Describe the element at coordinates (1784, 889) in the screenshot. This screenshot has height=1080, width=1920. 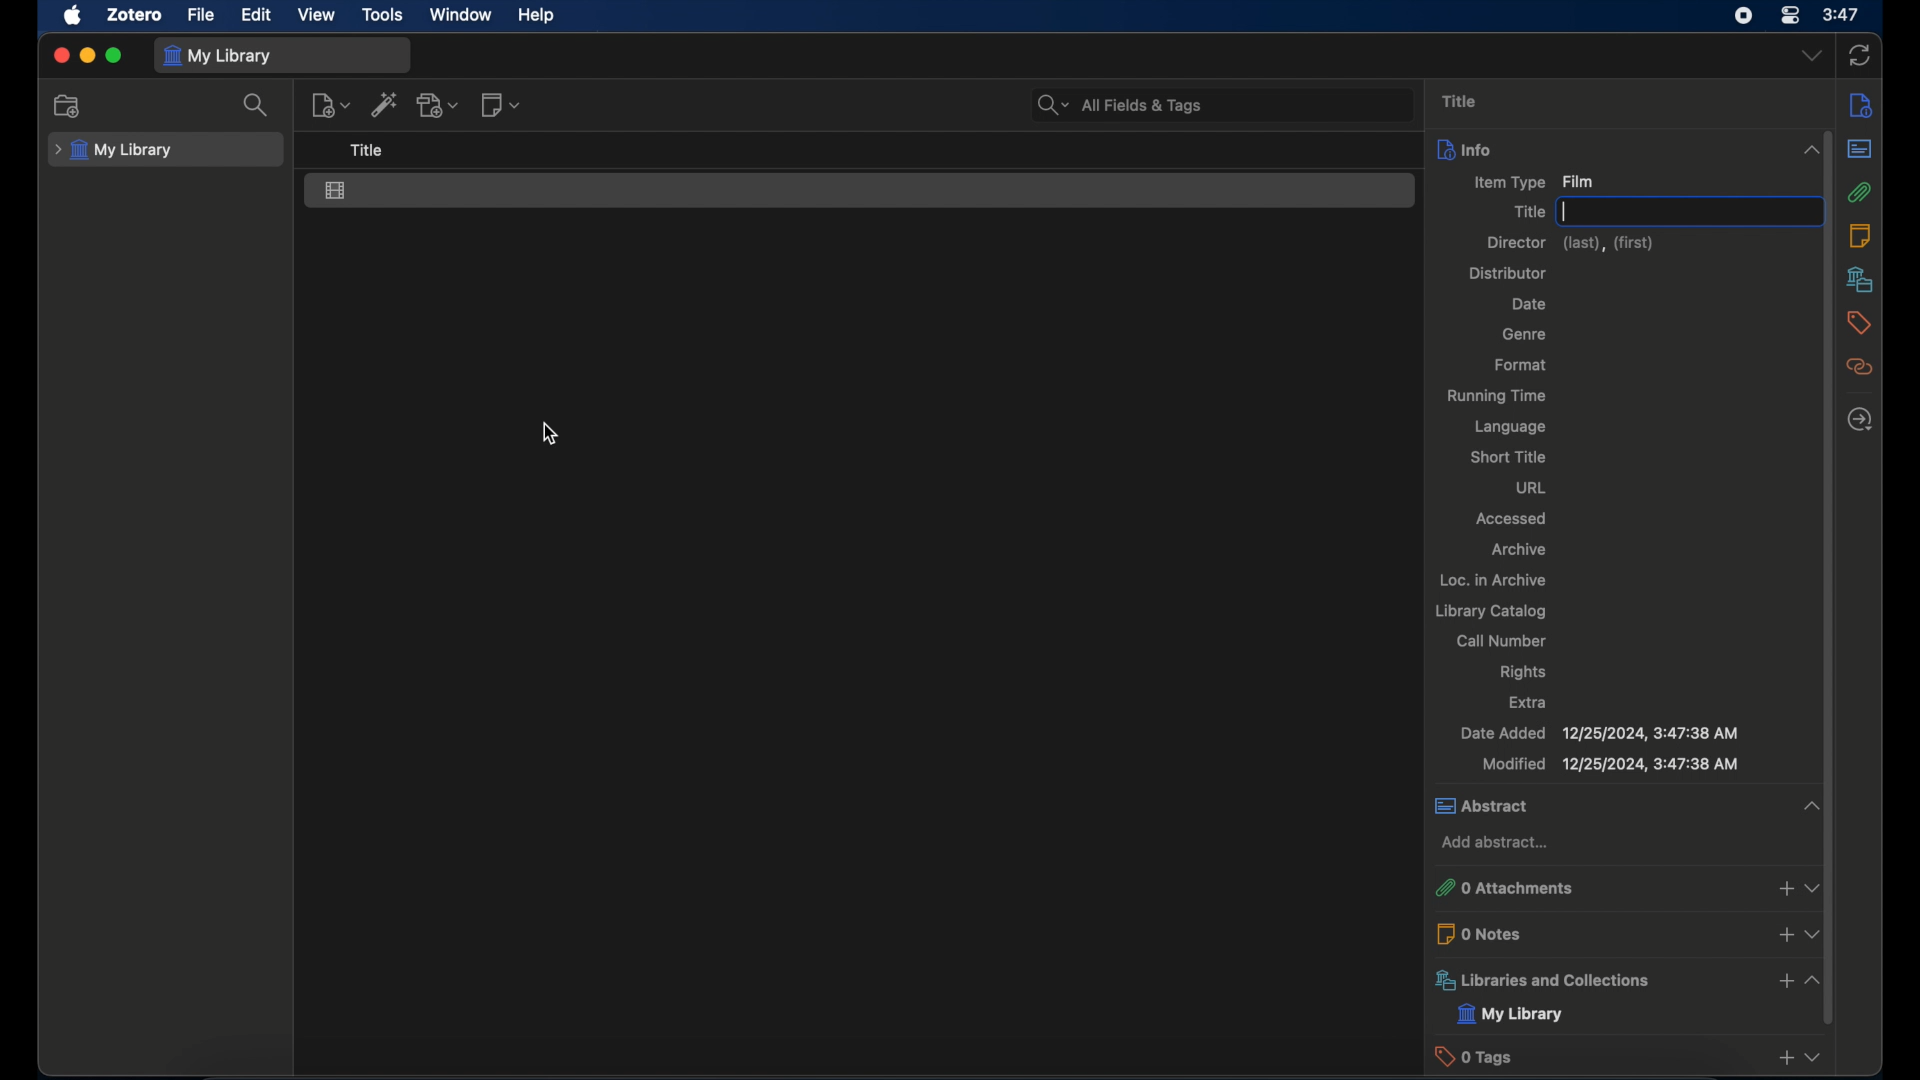
I see `add attachments` at that location.